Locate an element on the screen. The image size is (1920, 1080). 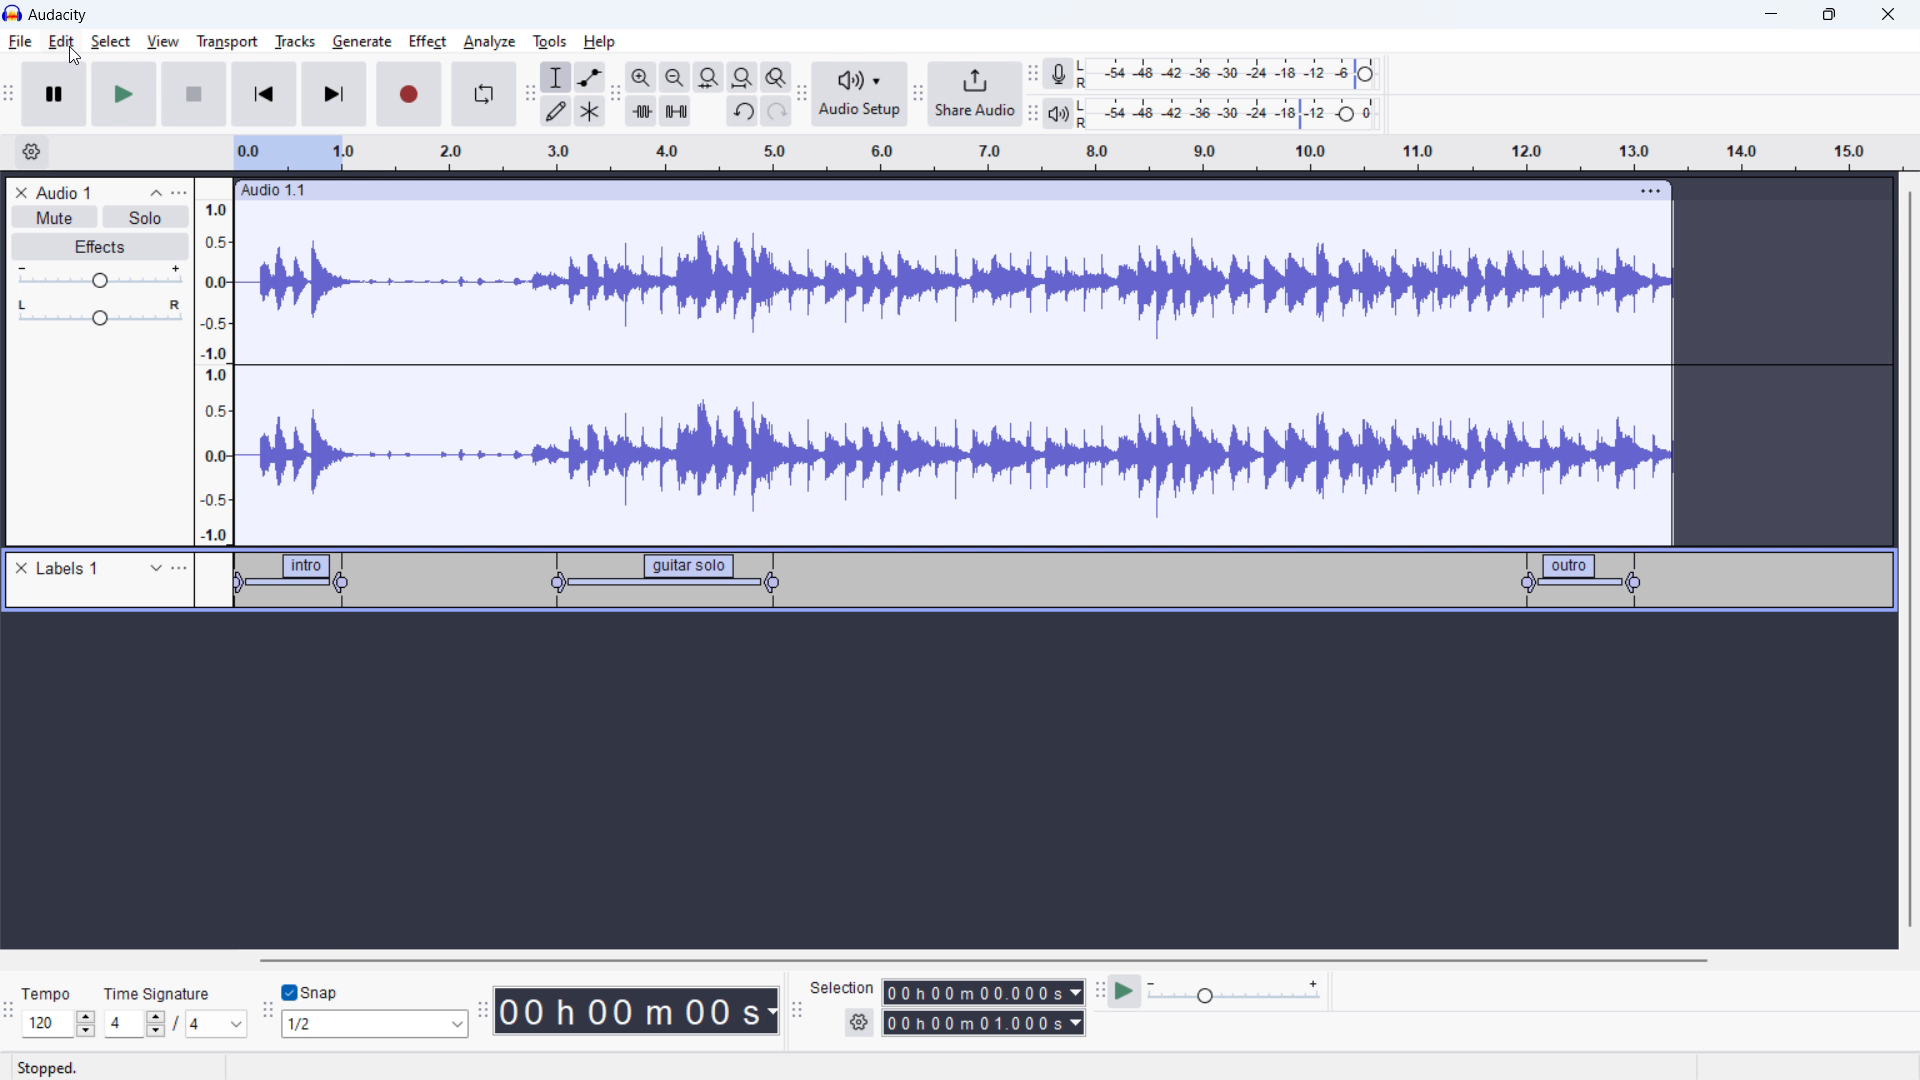
help is located at coordinates (602, 42).